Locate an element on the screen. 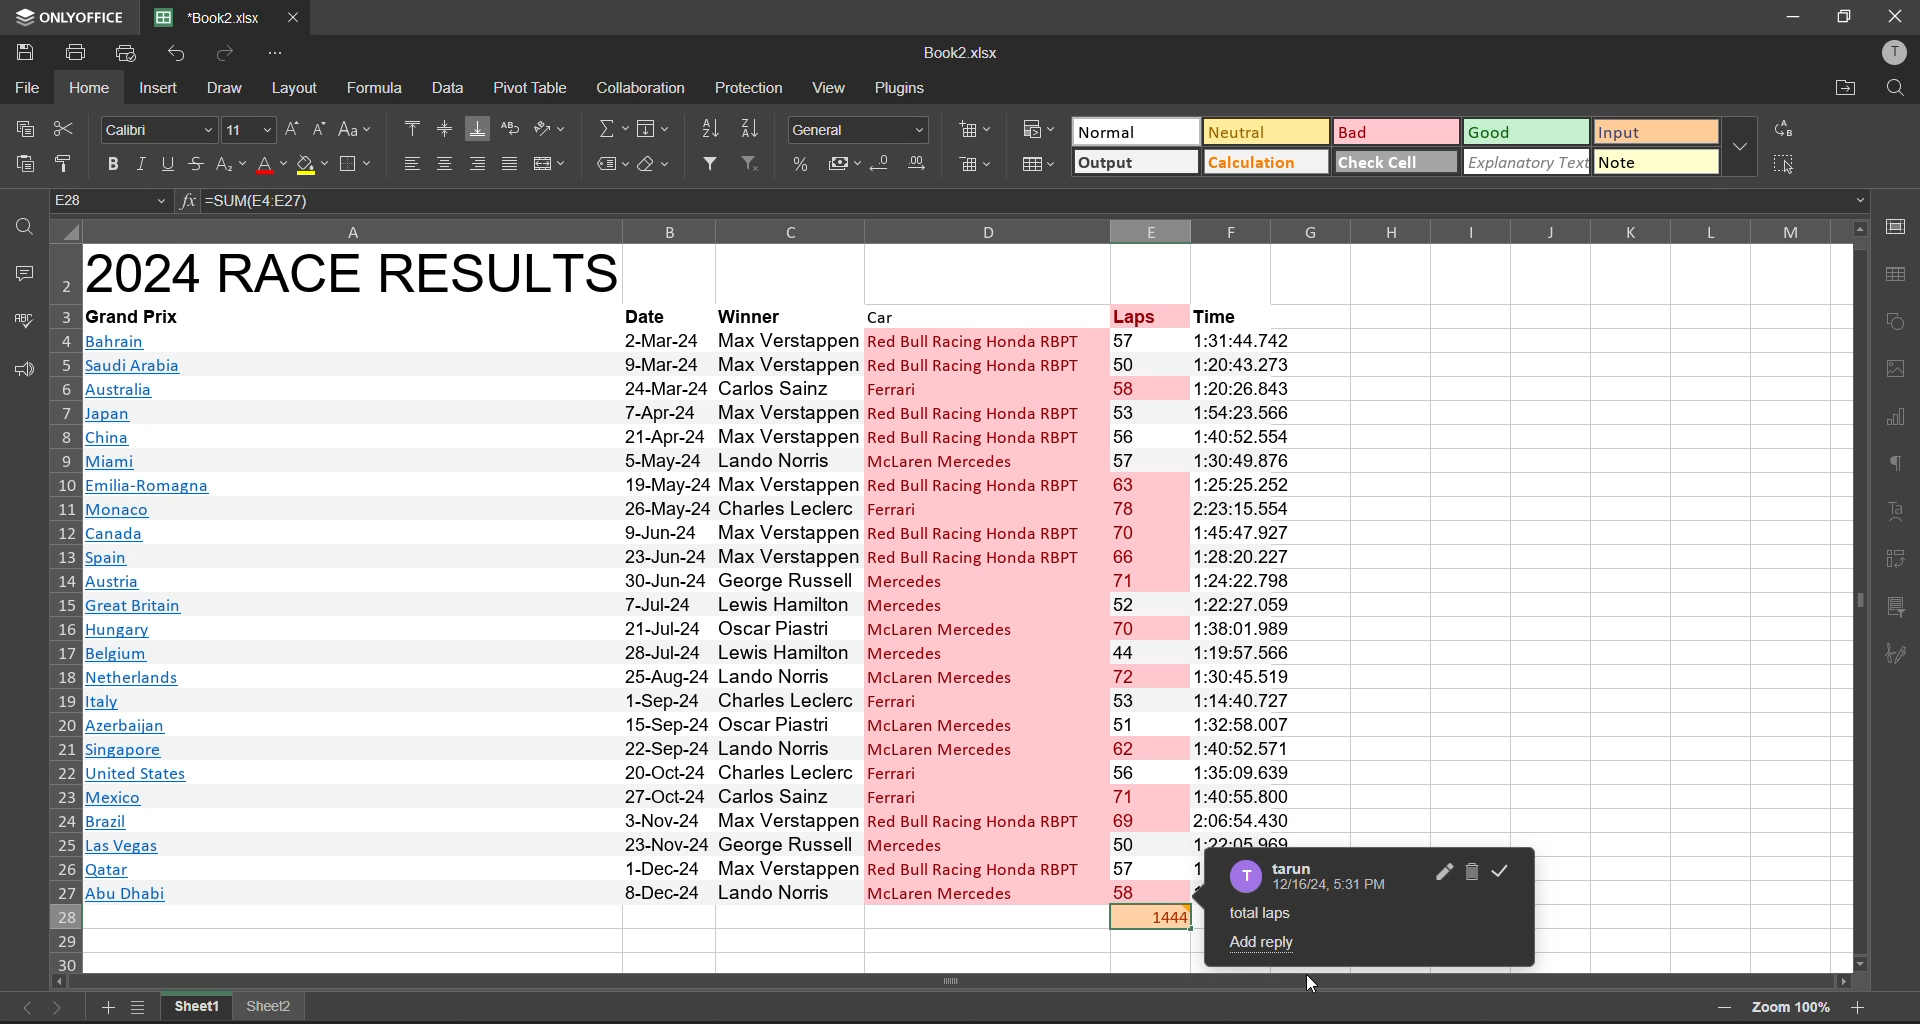  normal is located at coordinates (1136, 132).